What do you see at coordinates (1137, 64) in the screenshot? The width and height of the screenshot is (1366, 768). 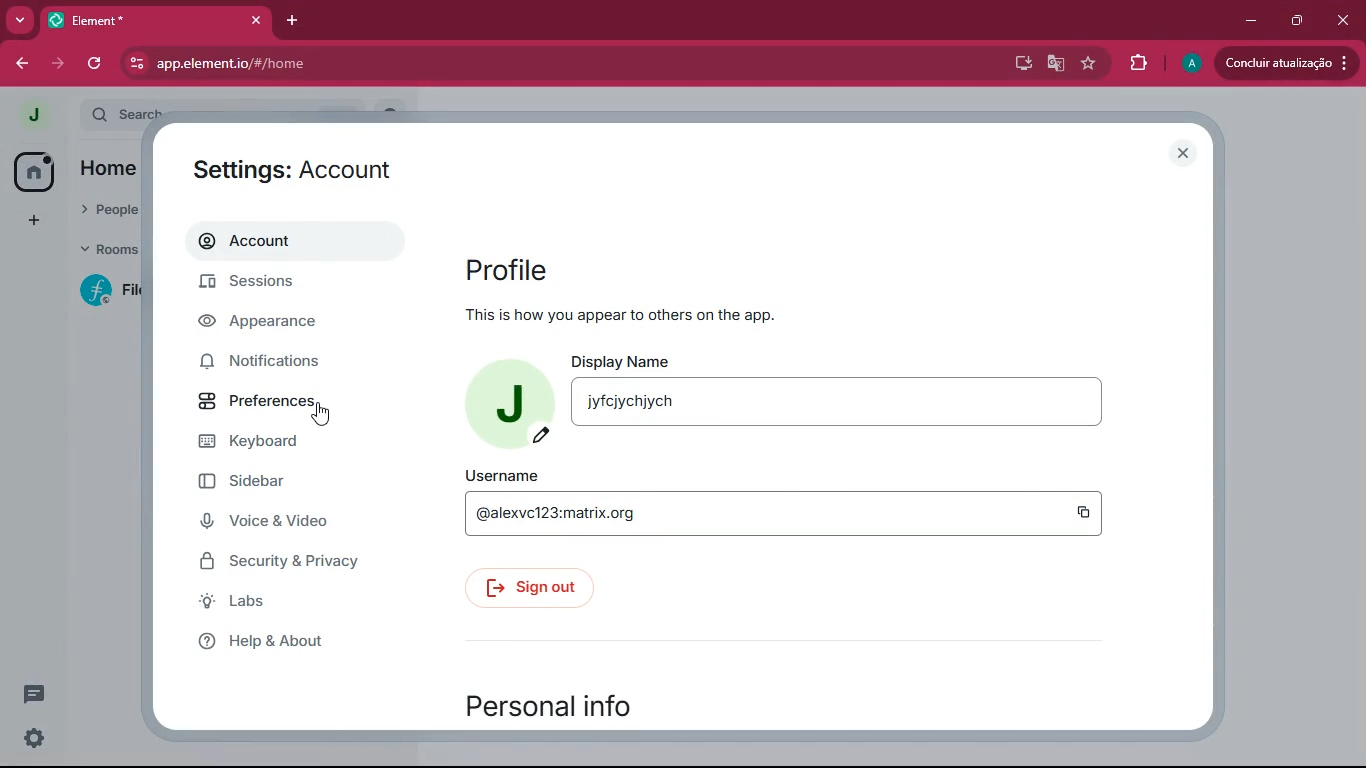 I see `extensions` at bounding box center [1137, 64].